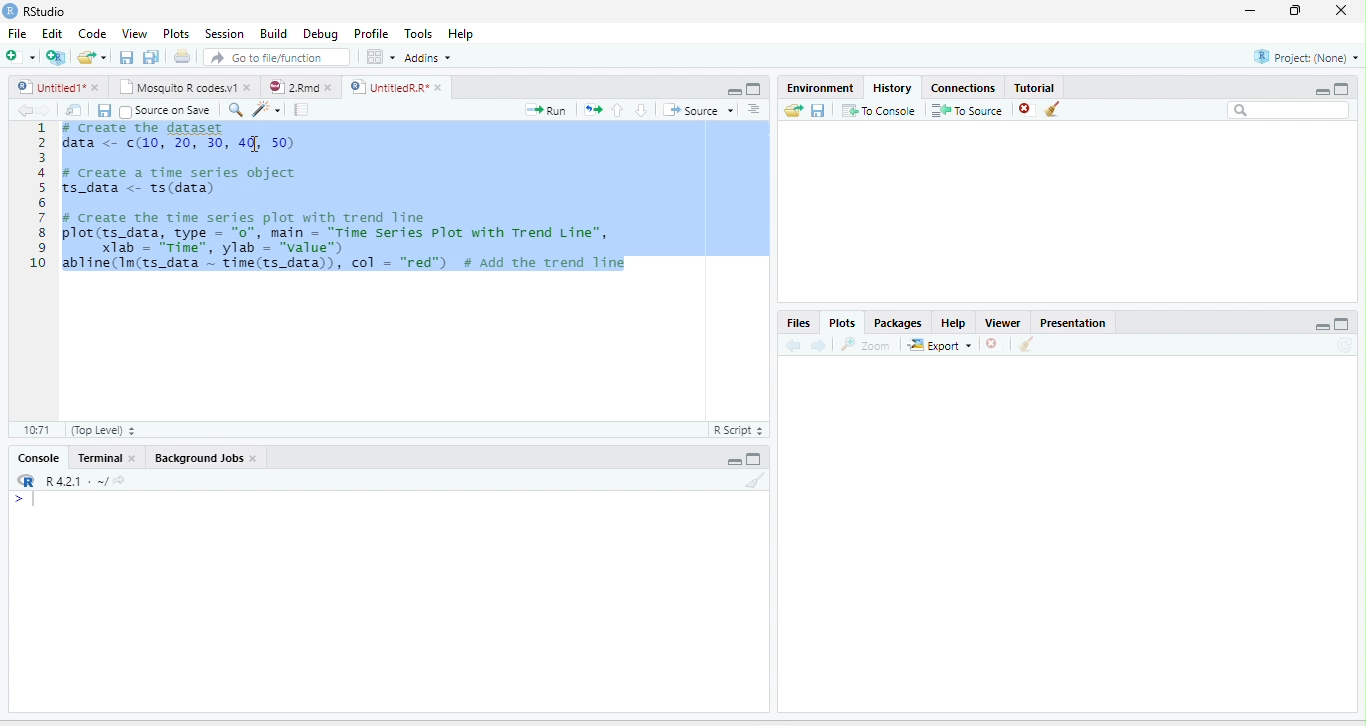  Describe the element at coordinates (104, 111) in the screenshot. I see `Save current document` at that location.